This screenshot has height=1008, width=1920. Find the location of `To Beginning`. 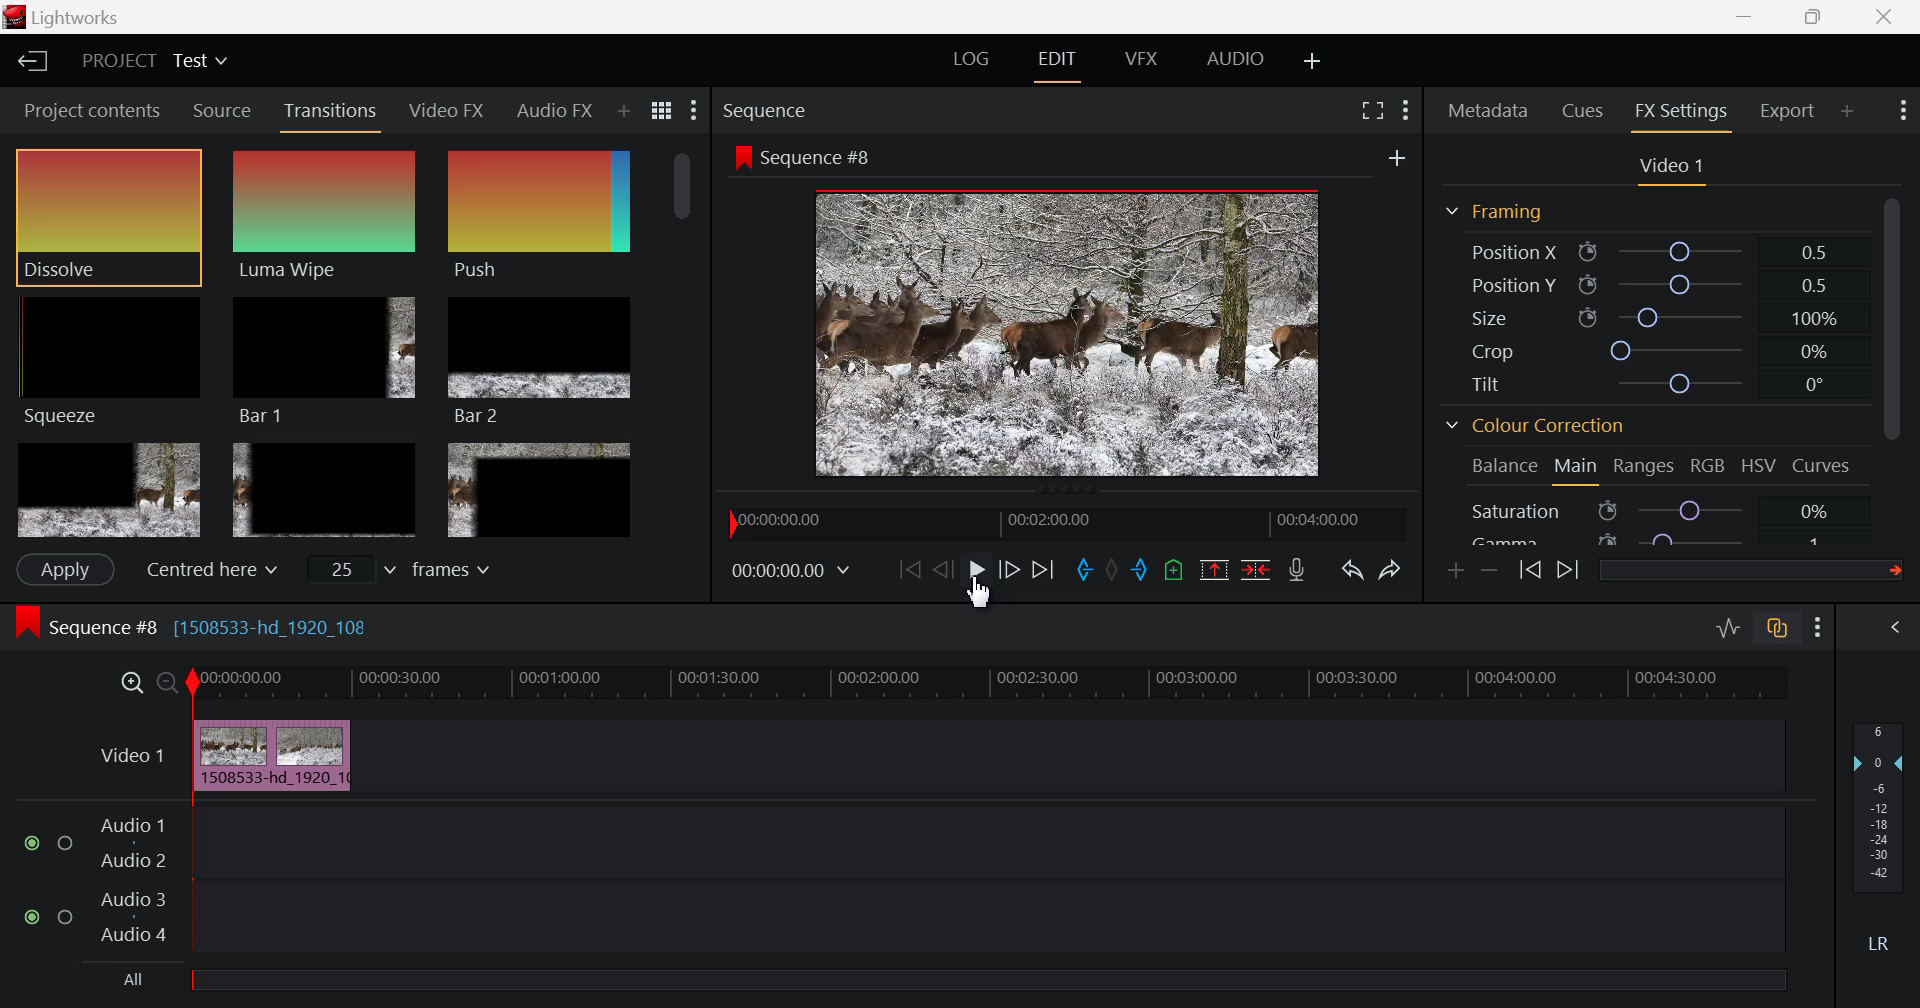

To Beginning is located at coordinates (907, 571).